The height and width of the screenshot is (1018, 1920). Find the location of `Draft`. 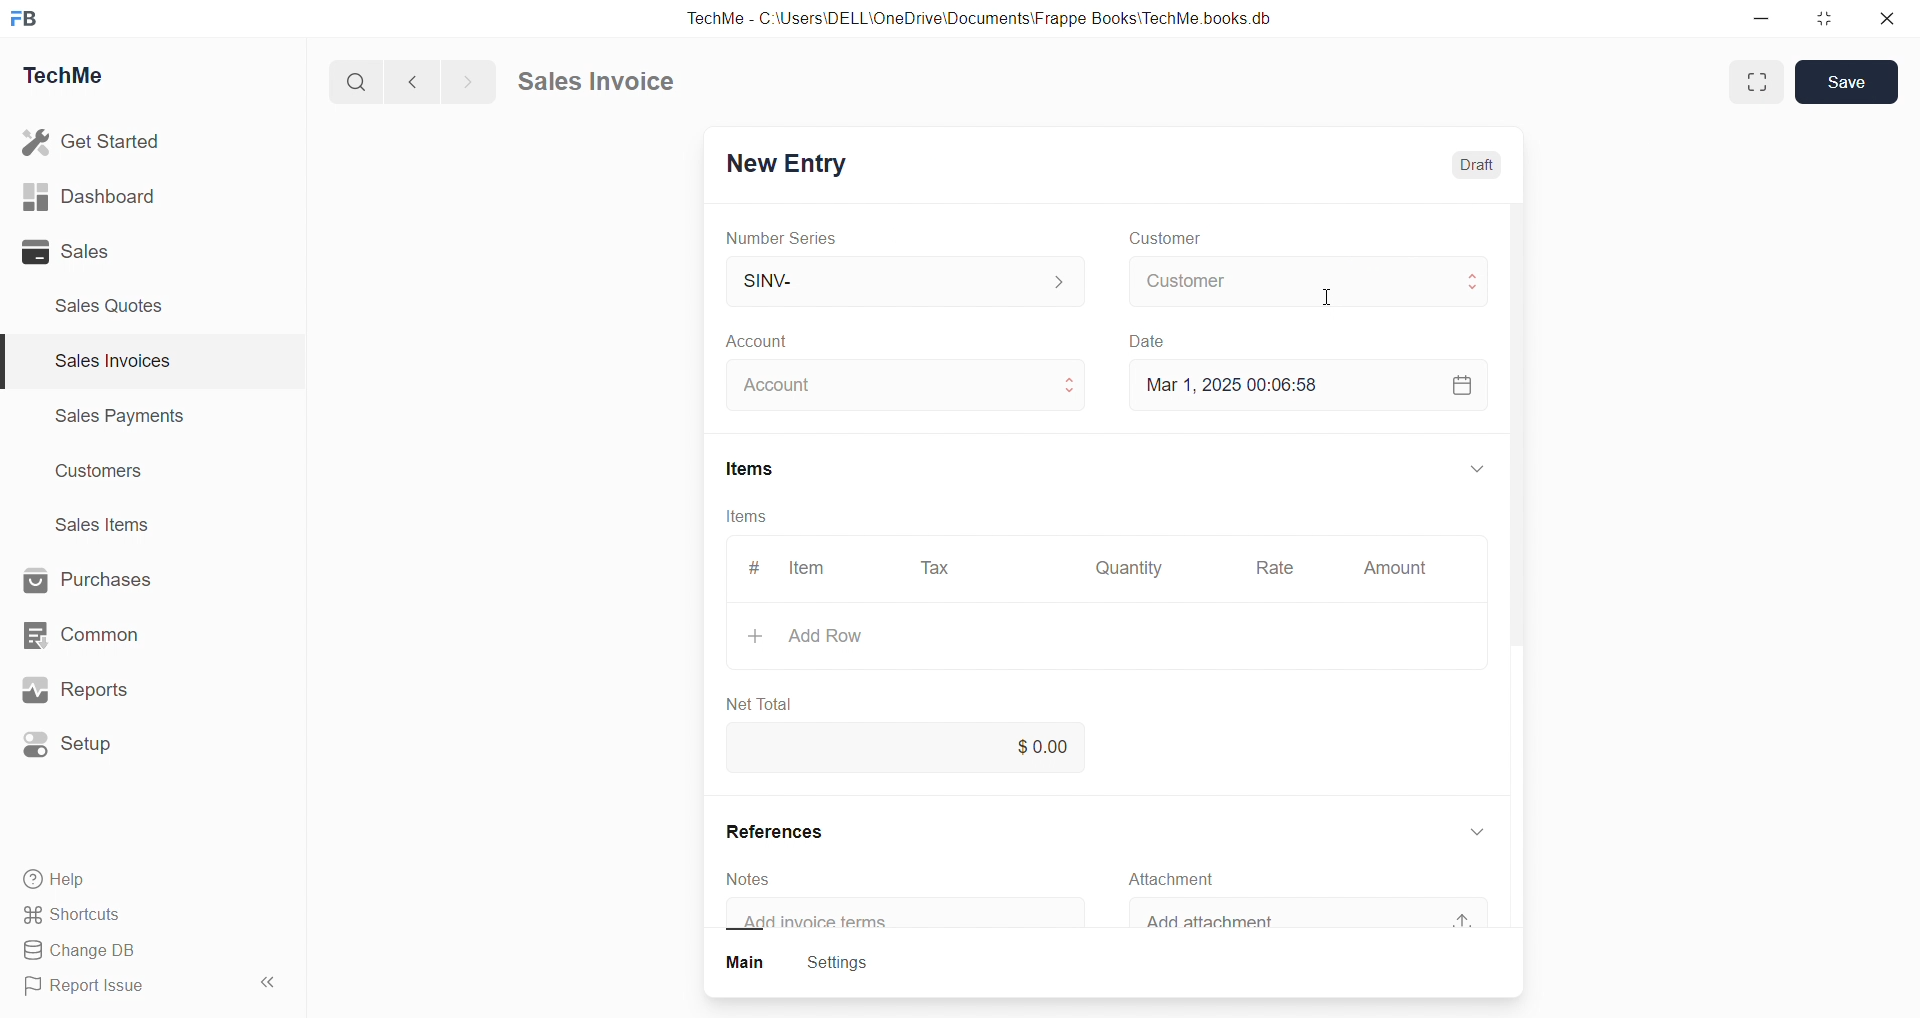

Draft is located at coordinates (1484, 167).